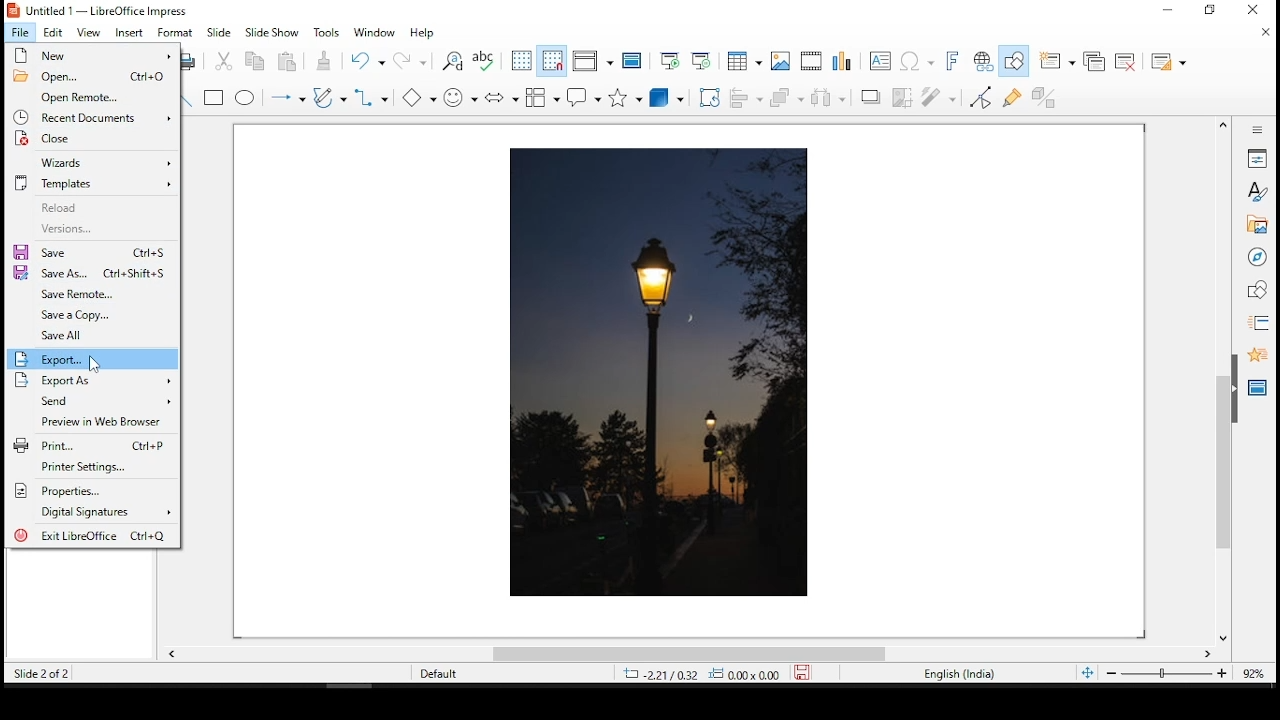  Describe the element at coordinates (830, 98) in the screenshot. I see `distribute` at that location.